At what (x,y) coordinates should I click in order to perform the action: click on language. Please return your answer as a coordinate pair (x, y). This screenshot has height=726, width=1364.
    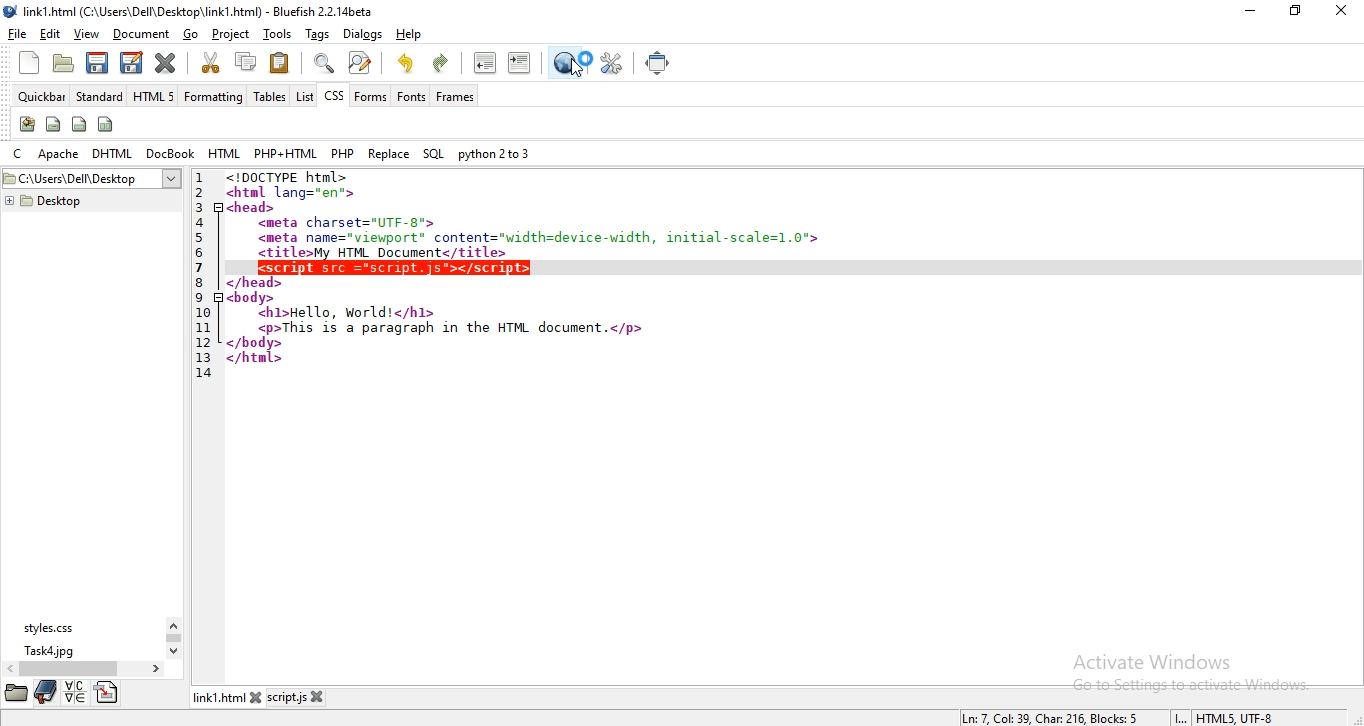
    Looking at the image, I should click on (76, 692).